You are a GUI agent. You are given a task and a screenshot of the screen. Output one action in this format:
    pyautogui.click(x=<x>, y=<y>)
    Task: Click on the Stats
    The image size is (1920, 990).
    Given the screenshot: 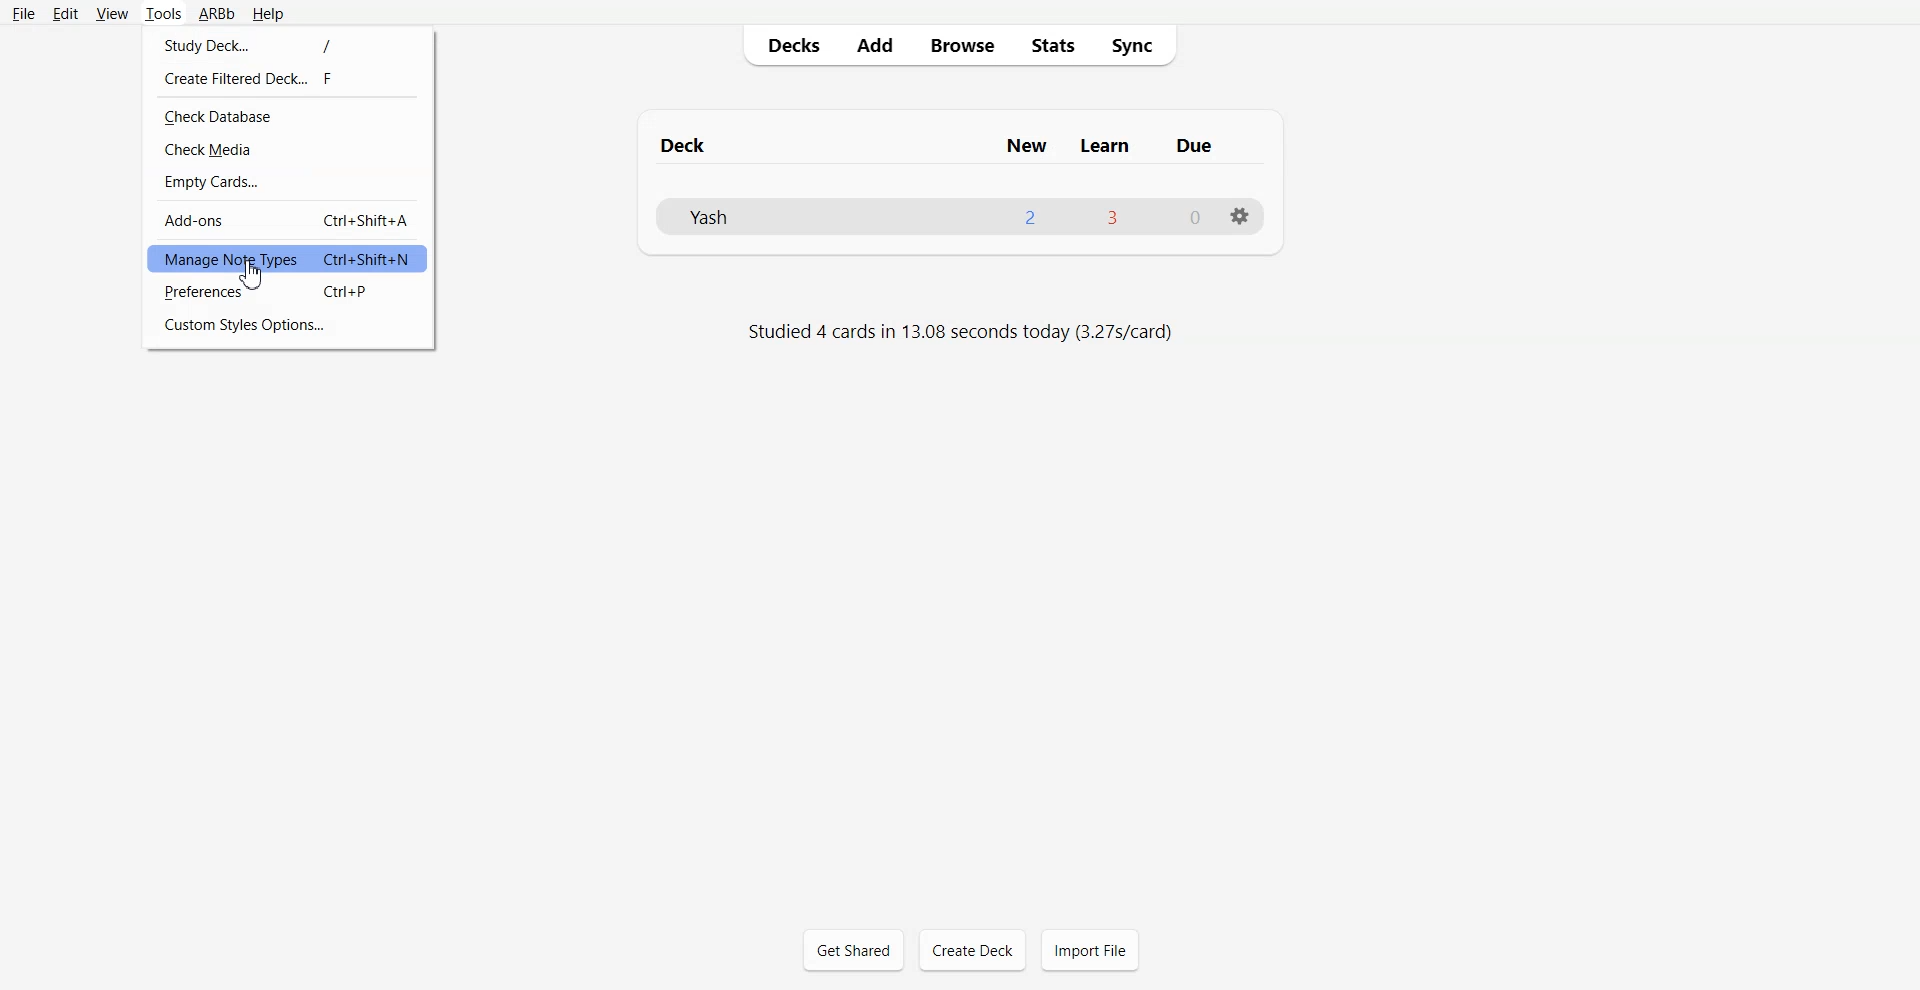 What is the action you would take?
    pyautogui.click(x=1049, y=45)
    